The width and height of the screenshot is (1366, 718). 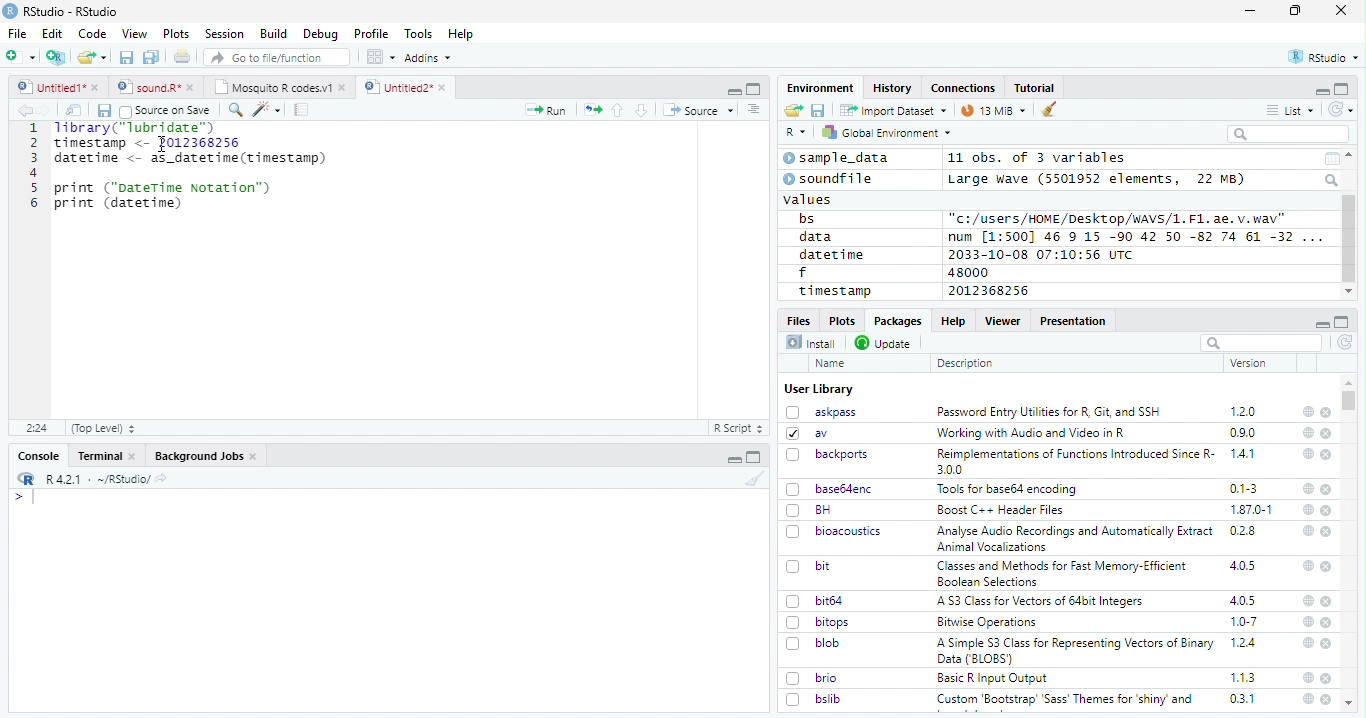 What do you see at coordinates (1326, 413) in the screenshot?
I see `close` at bounding box center [1326, 413].